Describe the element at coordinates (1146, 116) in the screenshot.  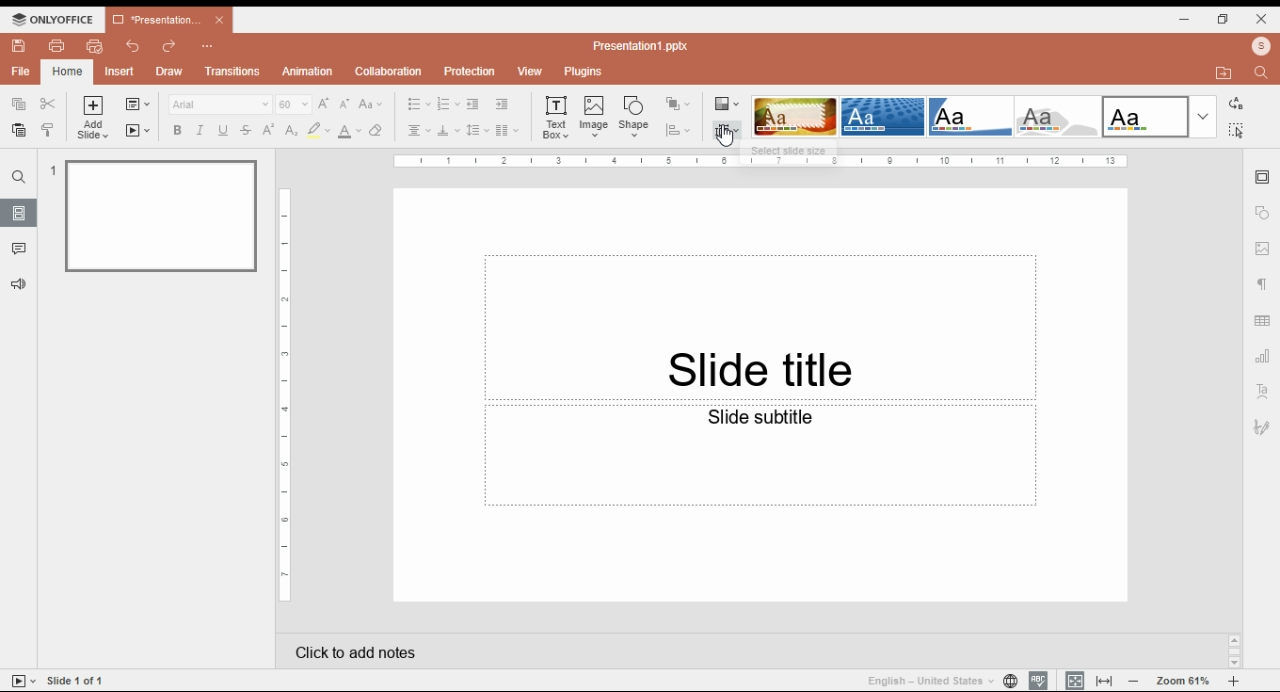
I see `slide them option` at that location.